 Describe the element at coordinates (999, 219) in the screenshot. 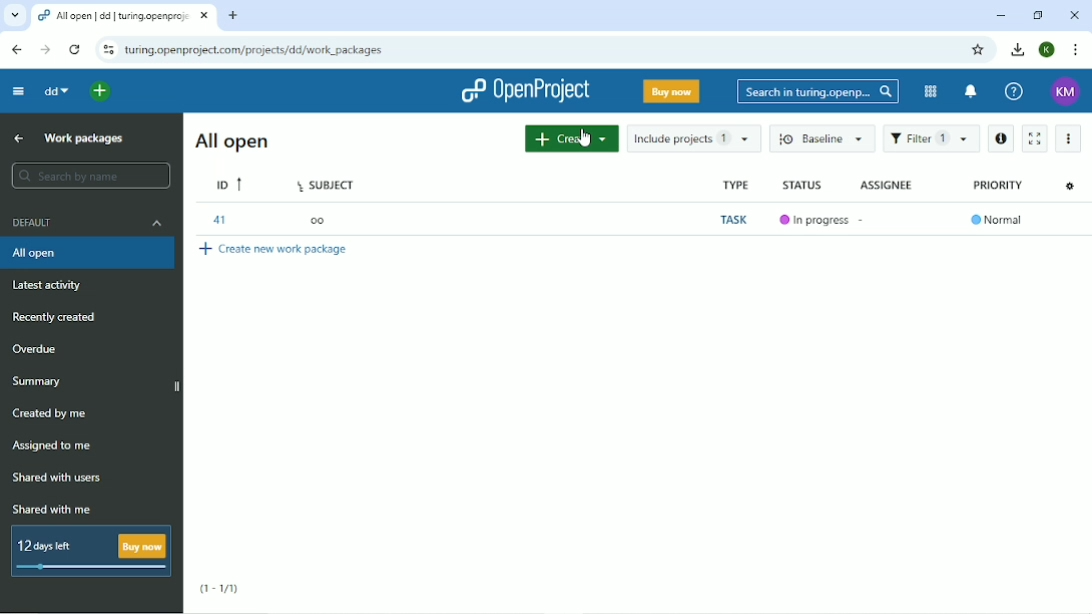

I see `Normal` at that location.